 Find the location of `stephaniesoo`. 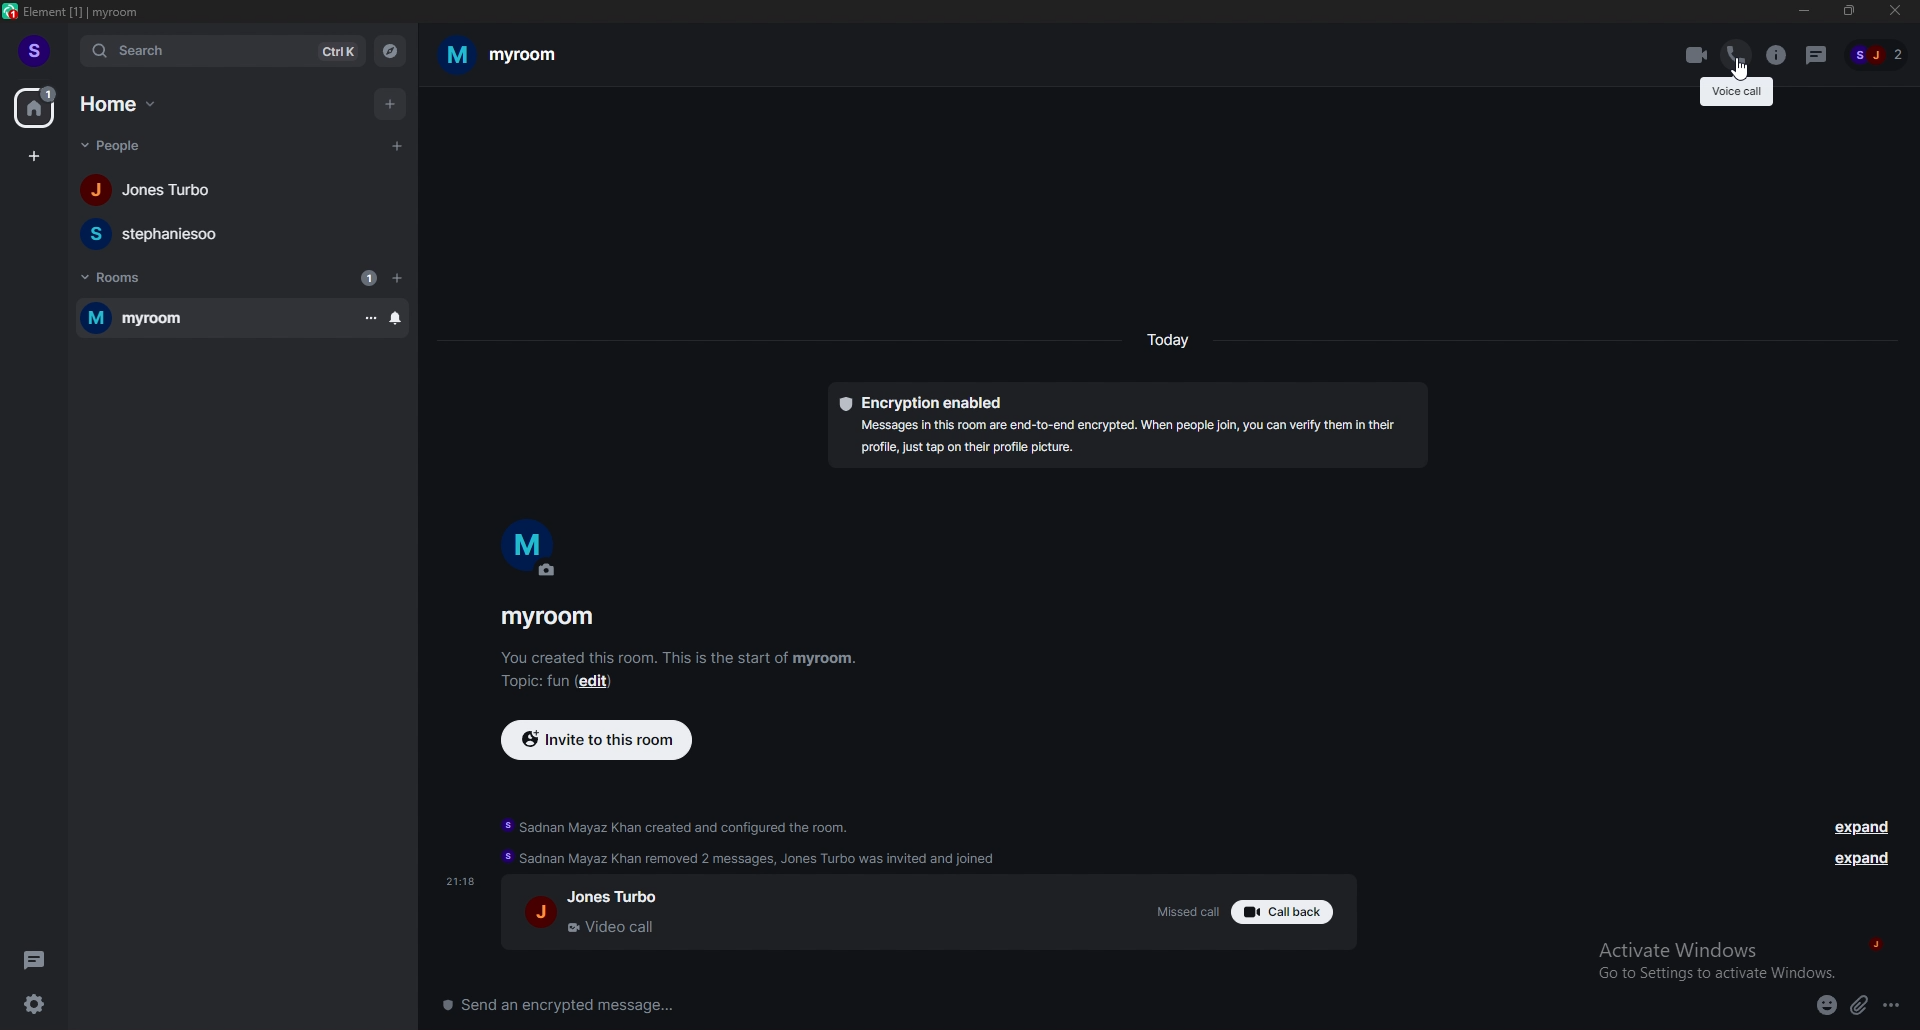

stephaniesoo is located at coordinates (241, 233).